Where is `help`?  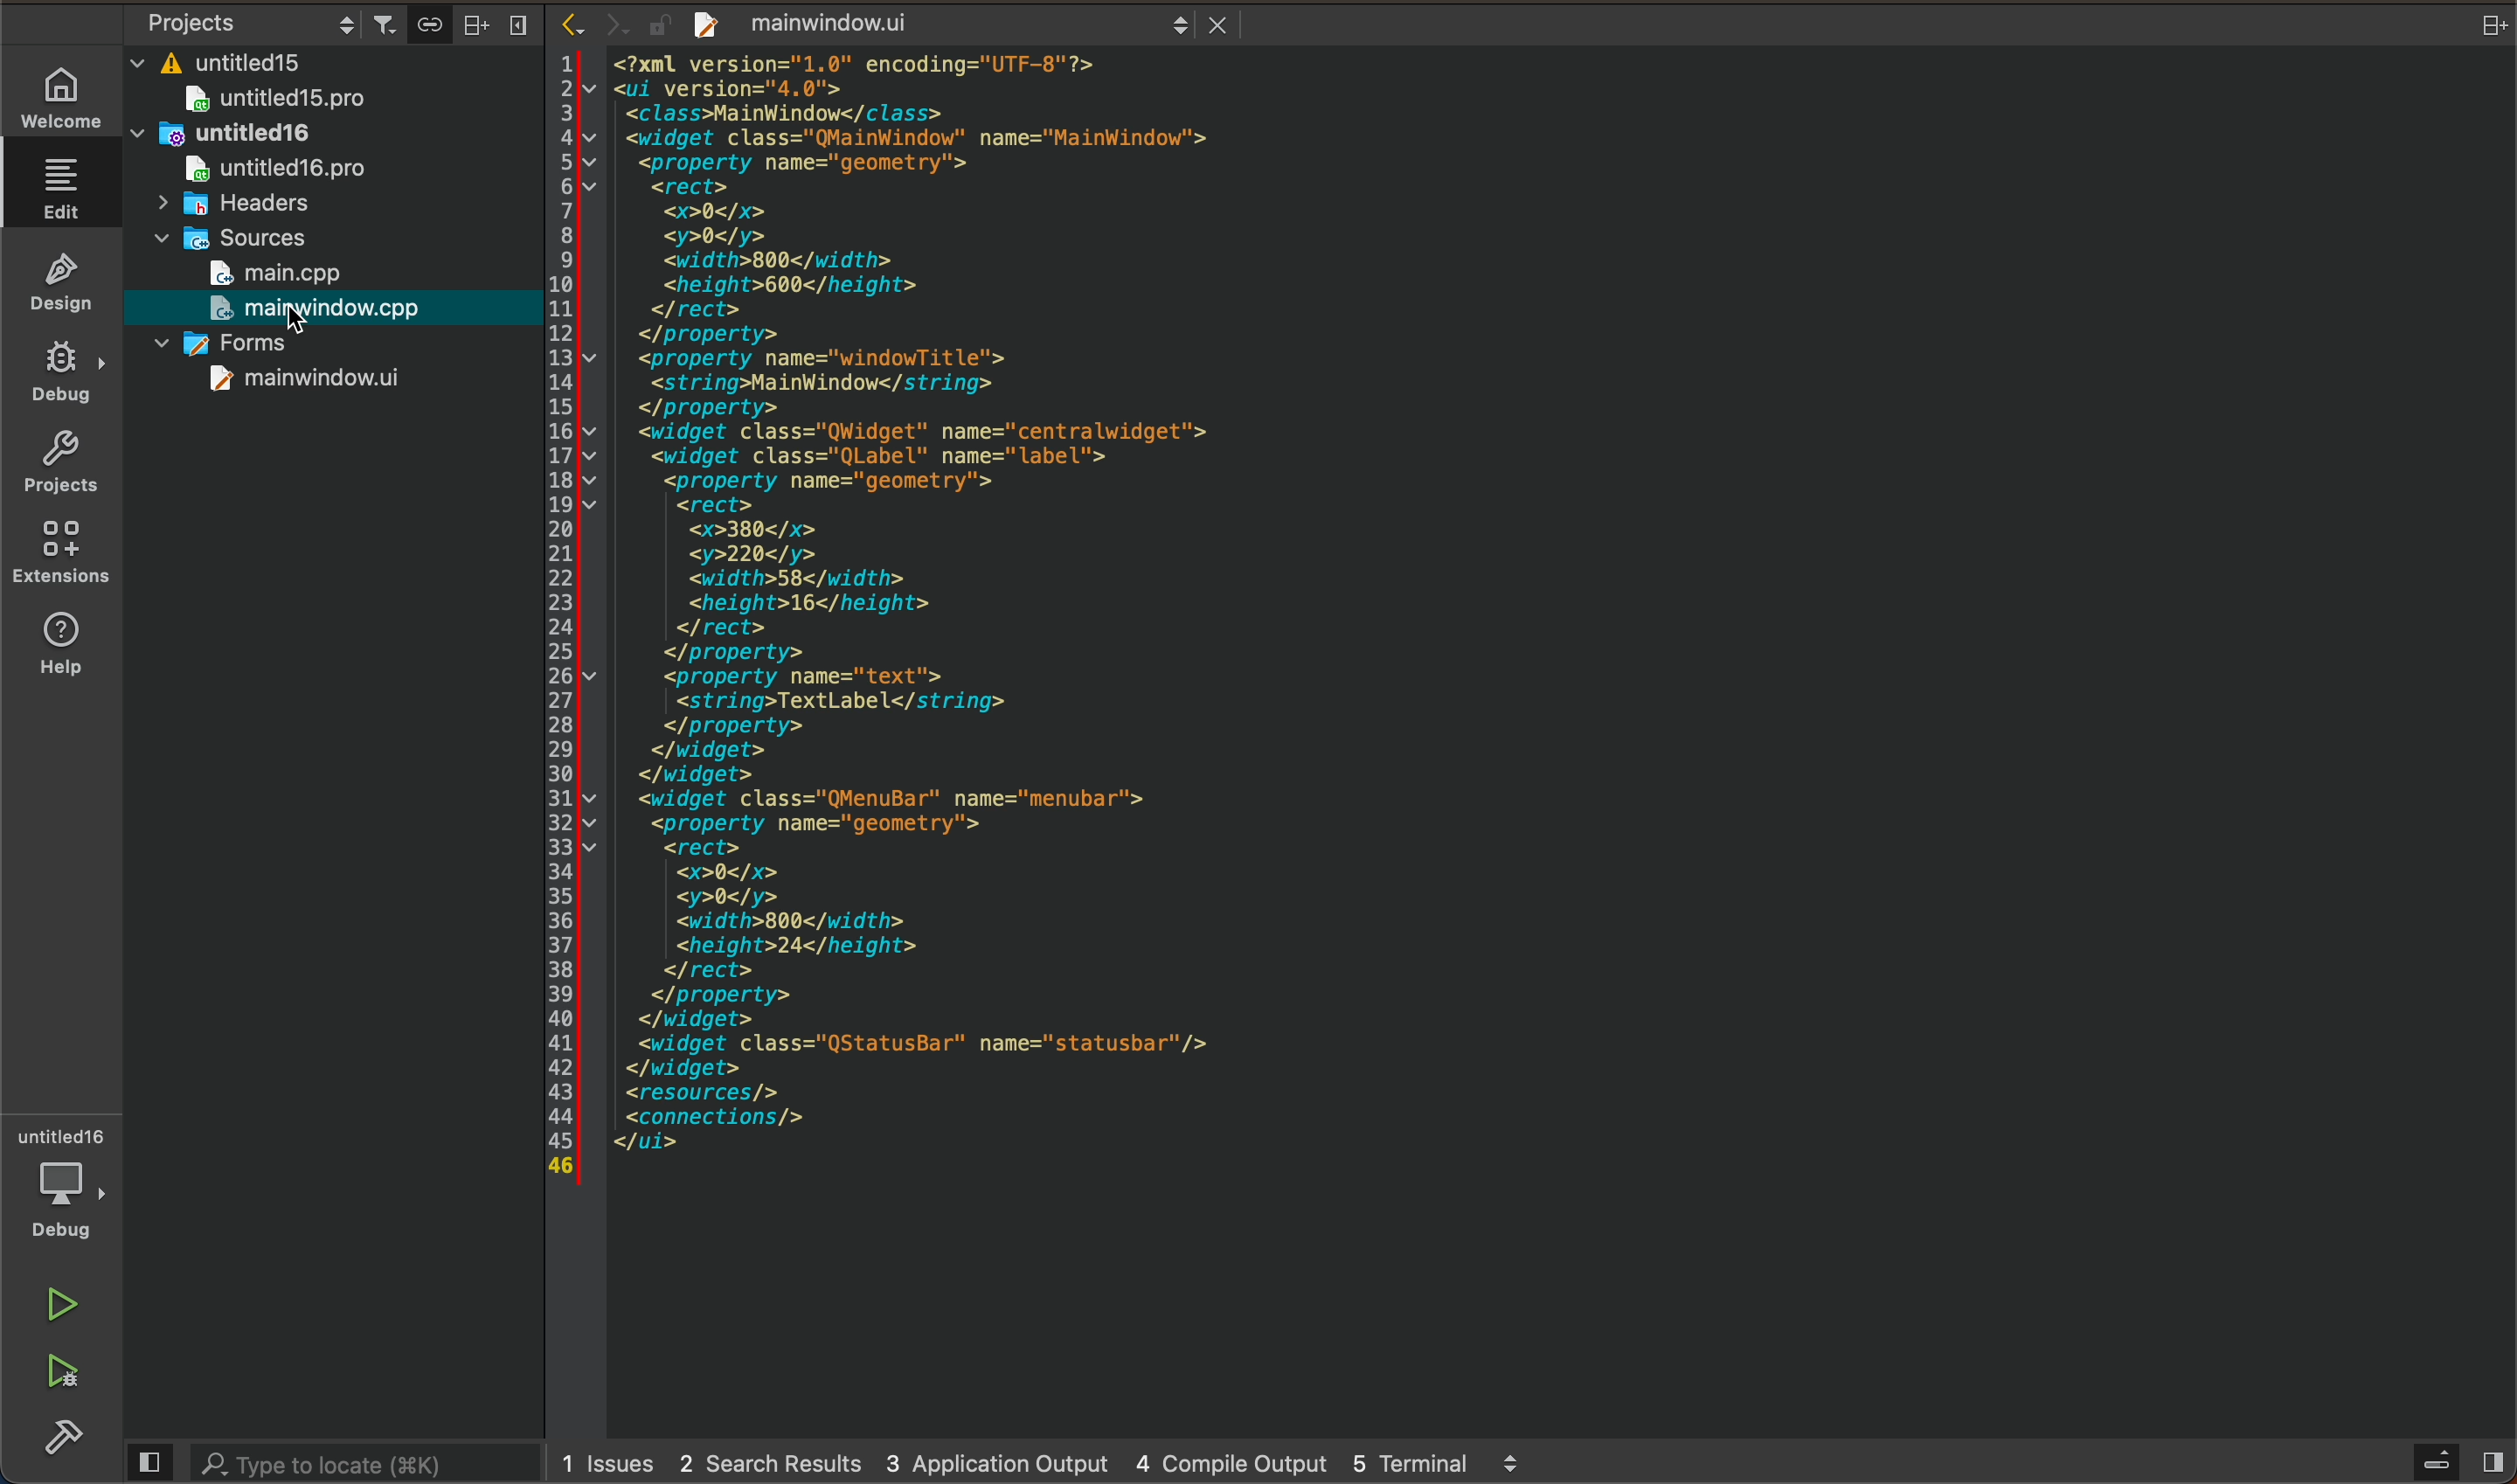
help is located at coordinates (65, 643).